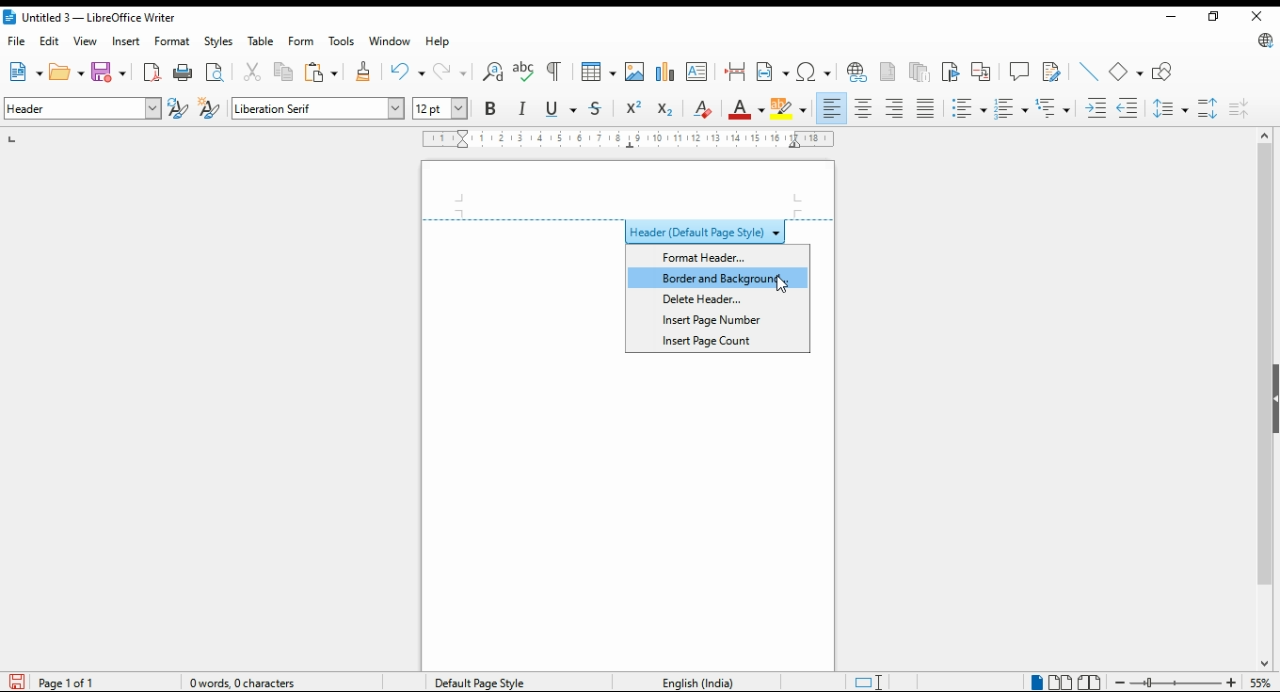  What do you see at coordinates (737, 72) in the screenshot?
I see `insert page break` at bounding box center [737, 72].